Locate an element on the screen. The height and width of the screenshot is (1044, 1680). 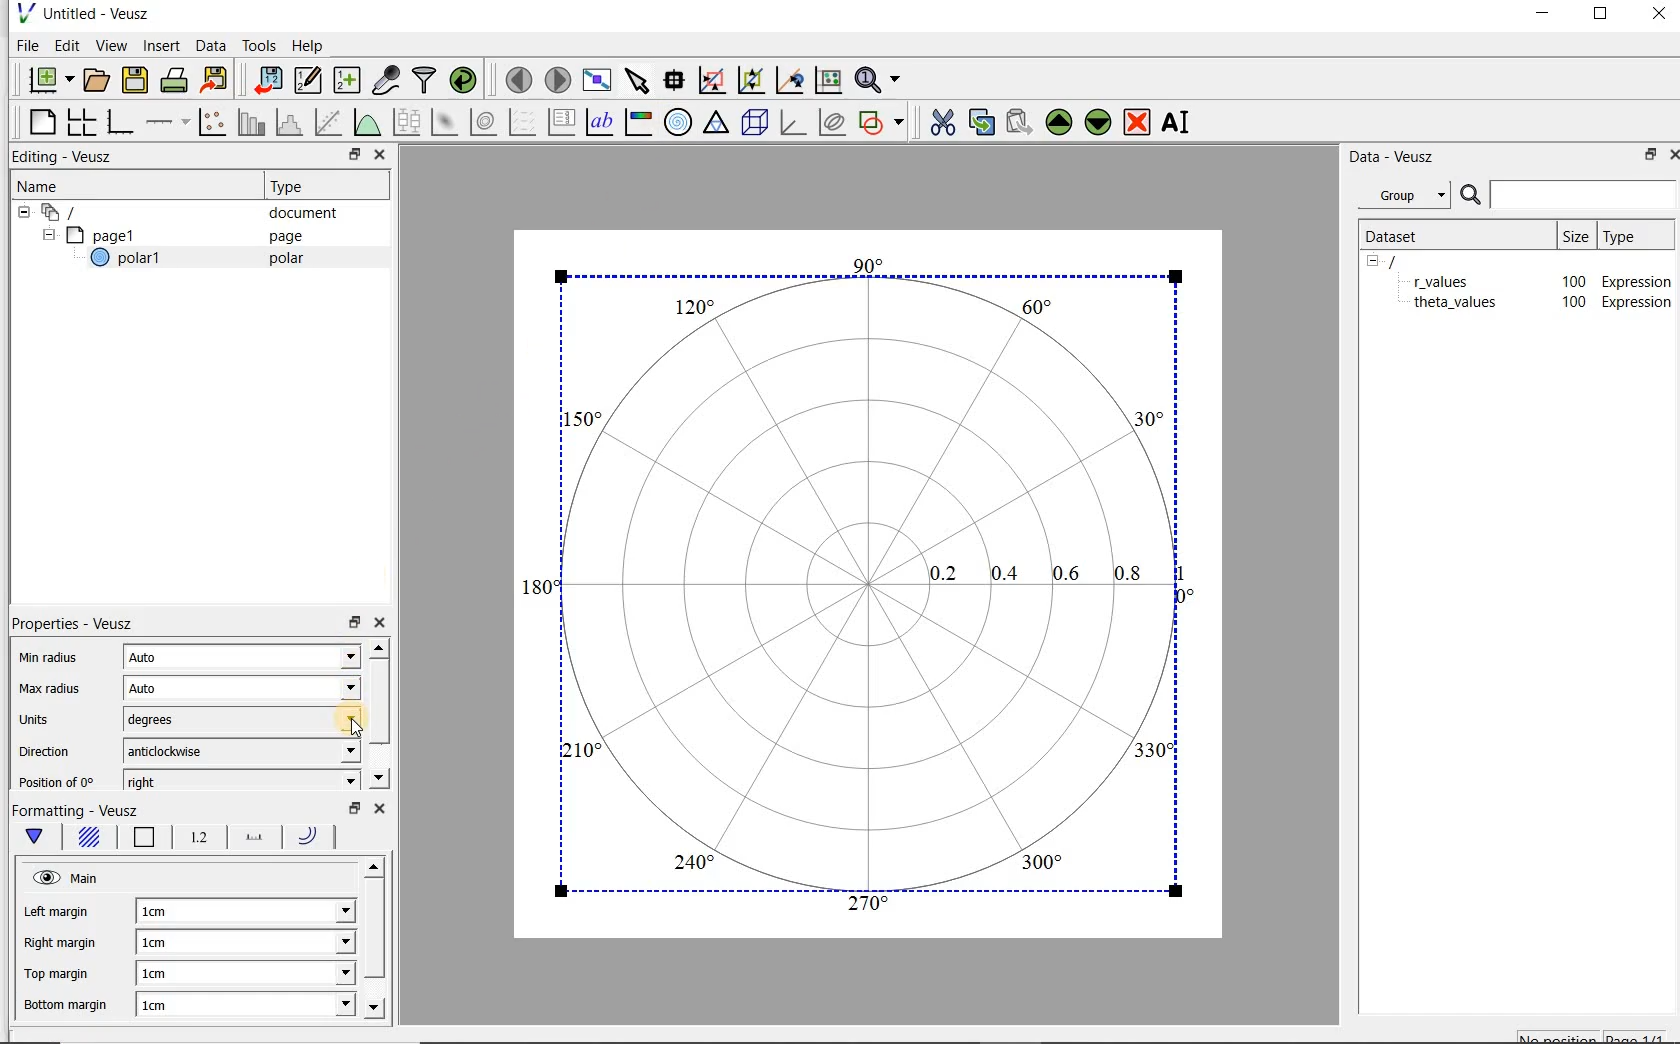
plot bar charts is located at coordinates (252, 122).